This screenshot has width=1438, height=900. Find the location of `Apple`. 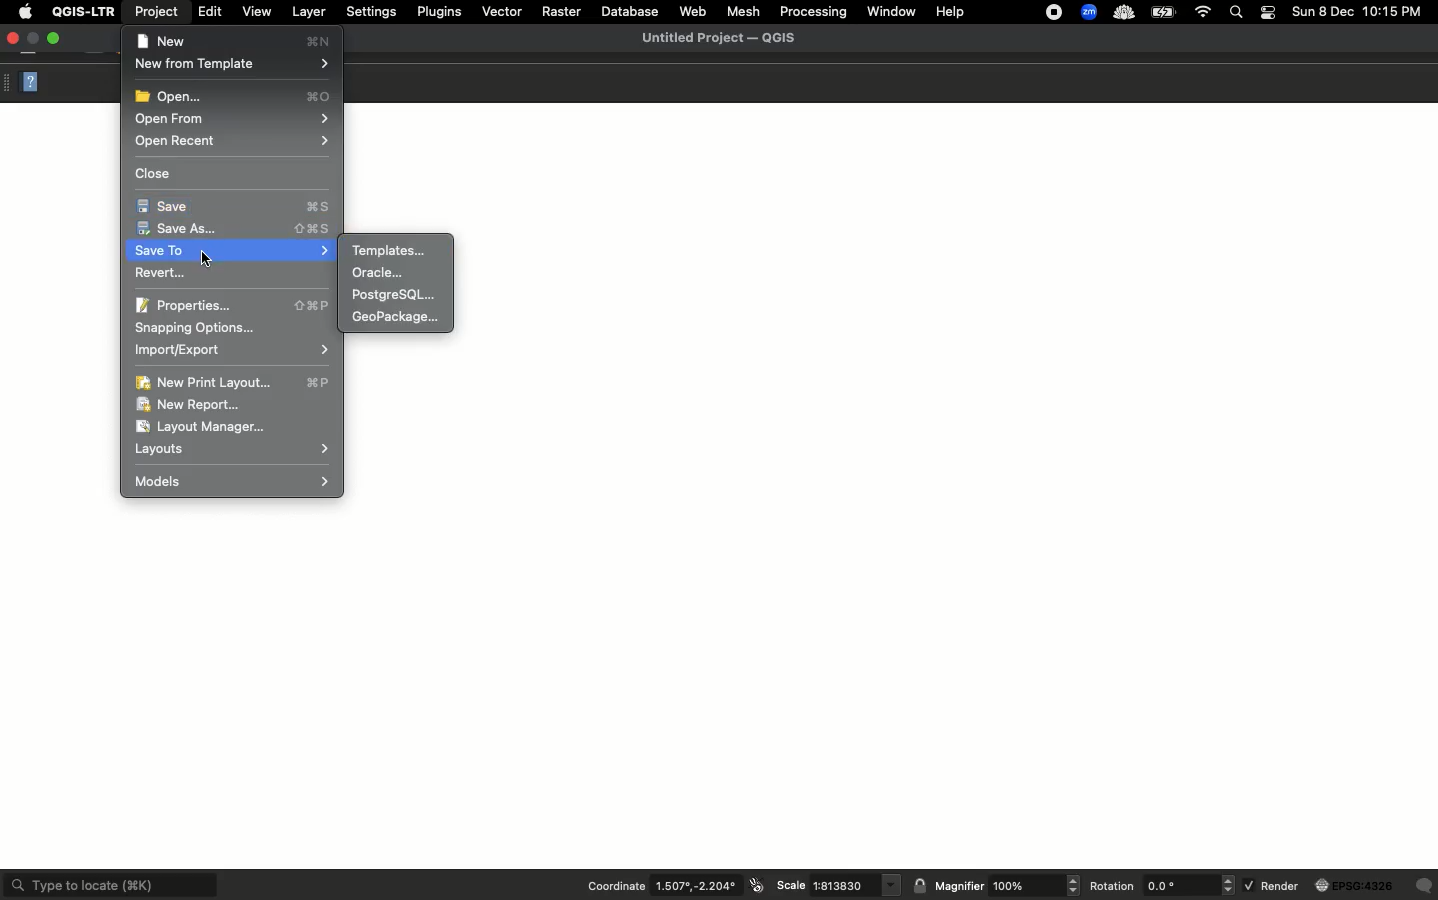

Apple is located at coordinates (24, 12).